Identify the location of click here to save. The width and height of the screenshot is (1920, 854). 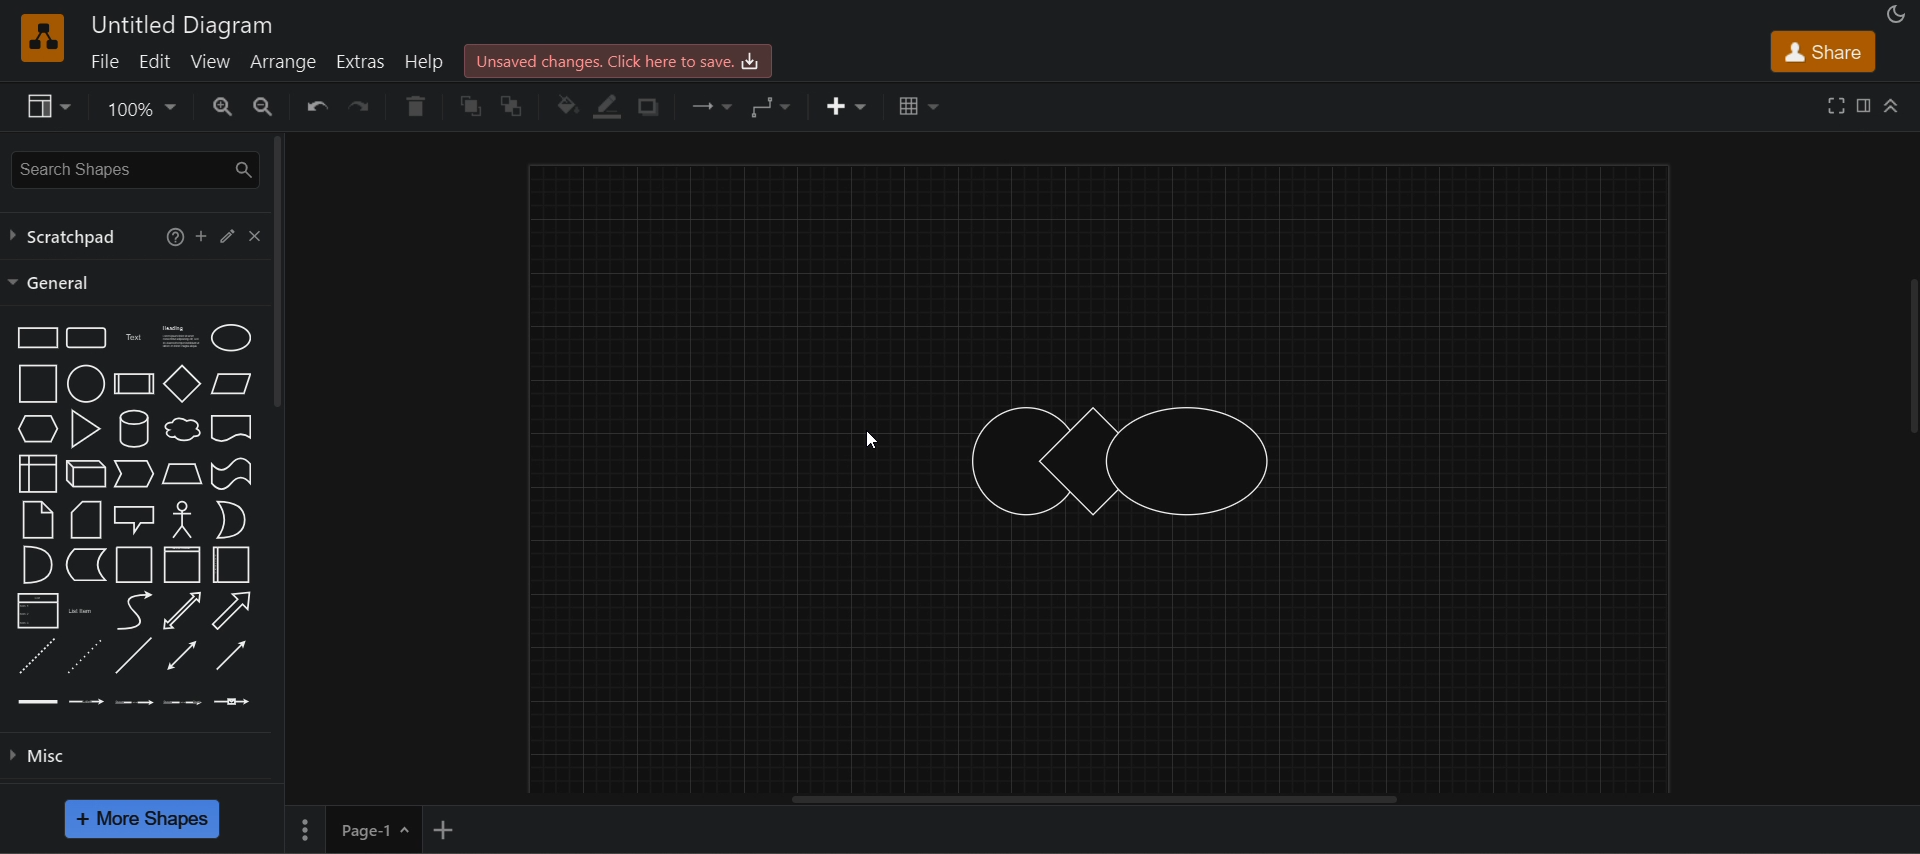
(616, 60).